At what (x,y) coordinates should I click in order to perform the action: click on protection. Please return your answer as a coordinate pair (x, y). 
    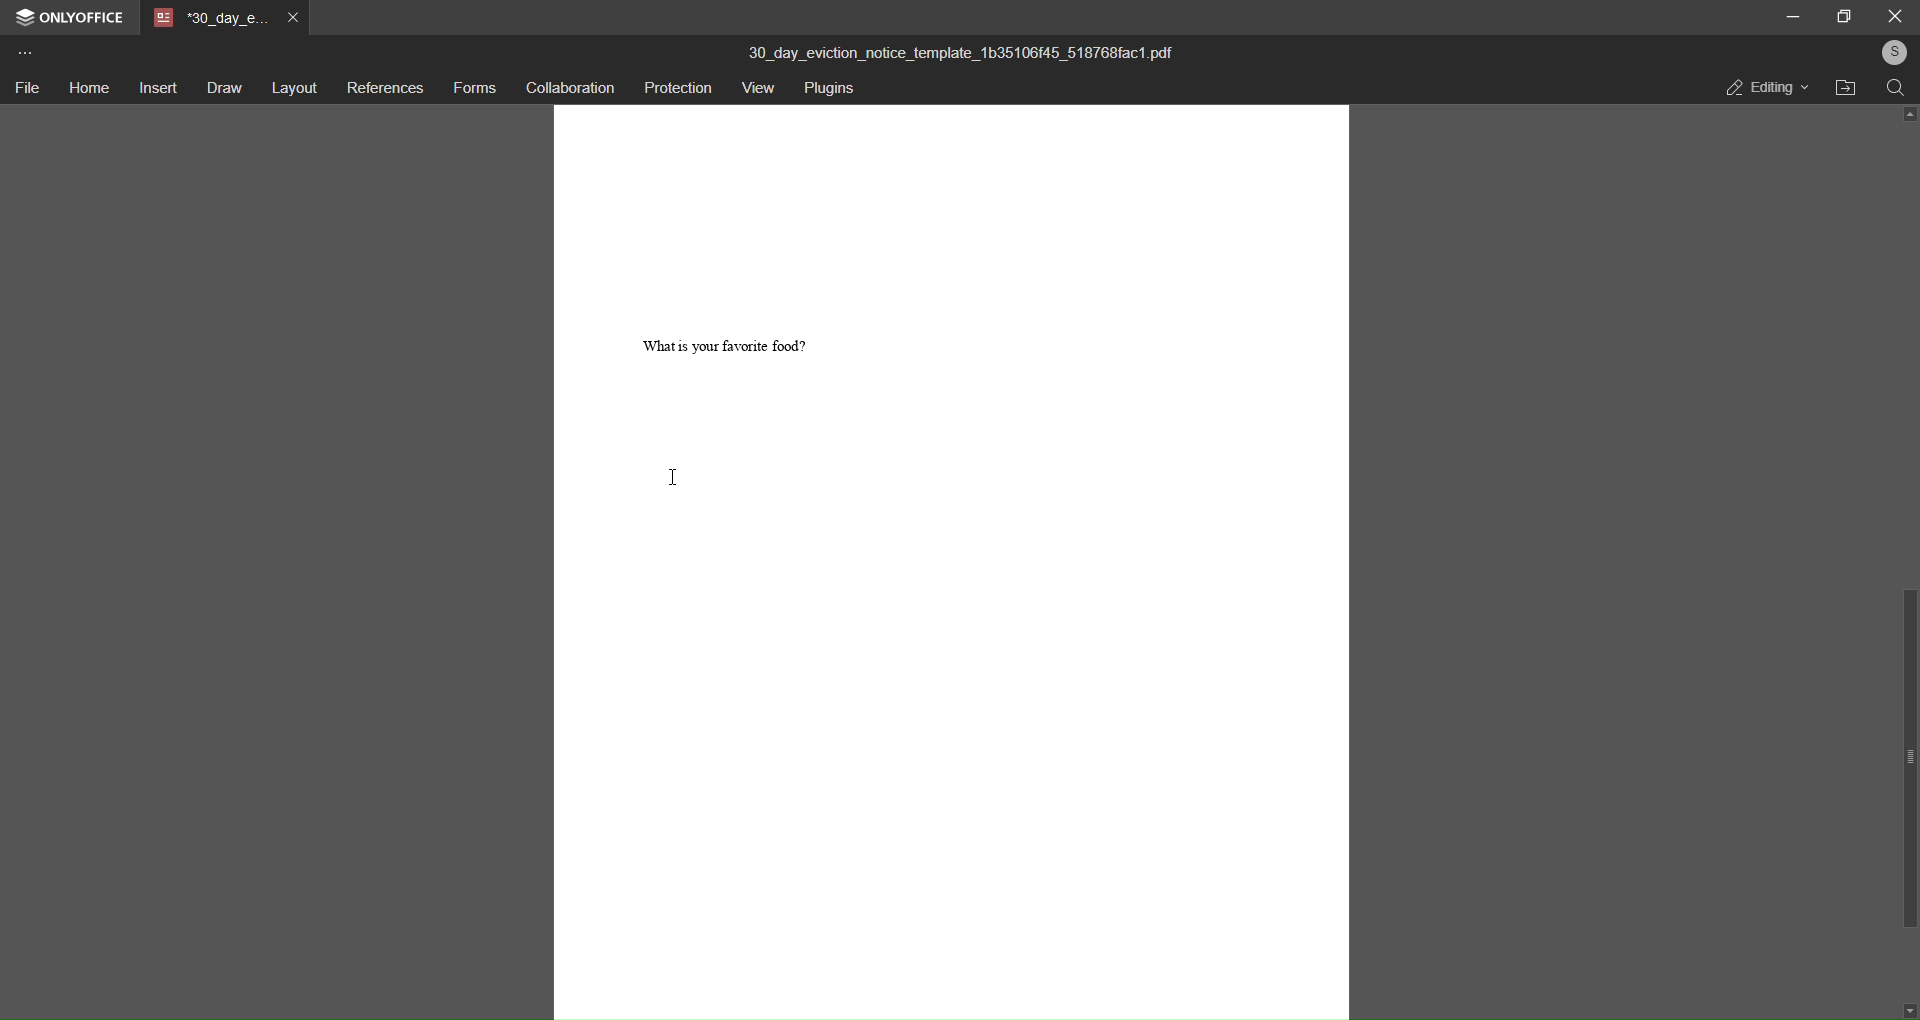
    Looking at the image, I should click on (674, 88).